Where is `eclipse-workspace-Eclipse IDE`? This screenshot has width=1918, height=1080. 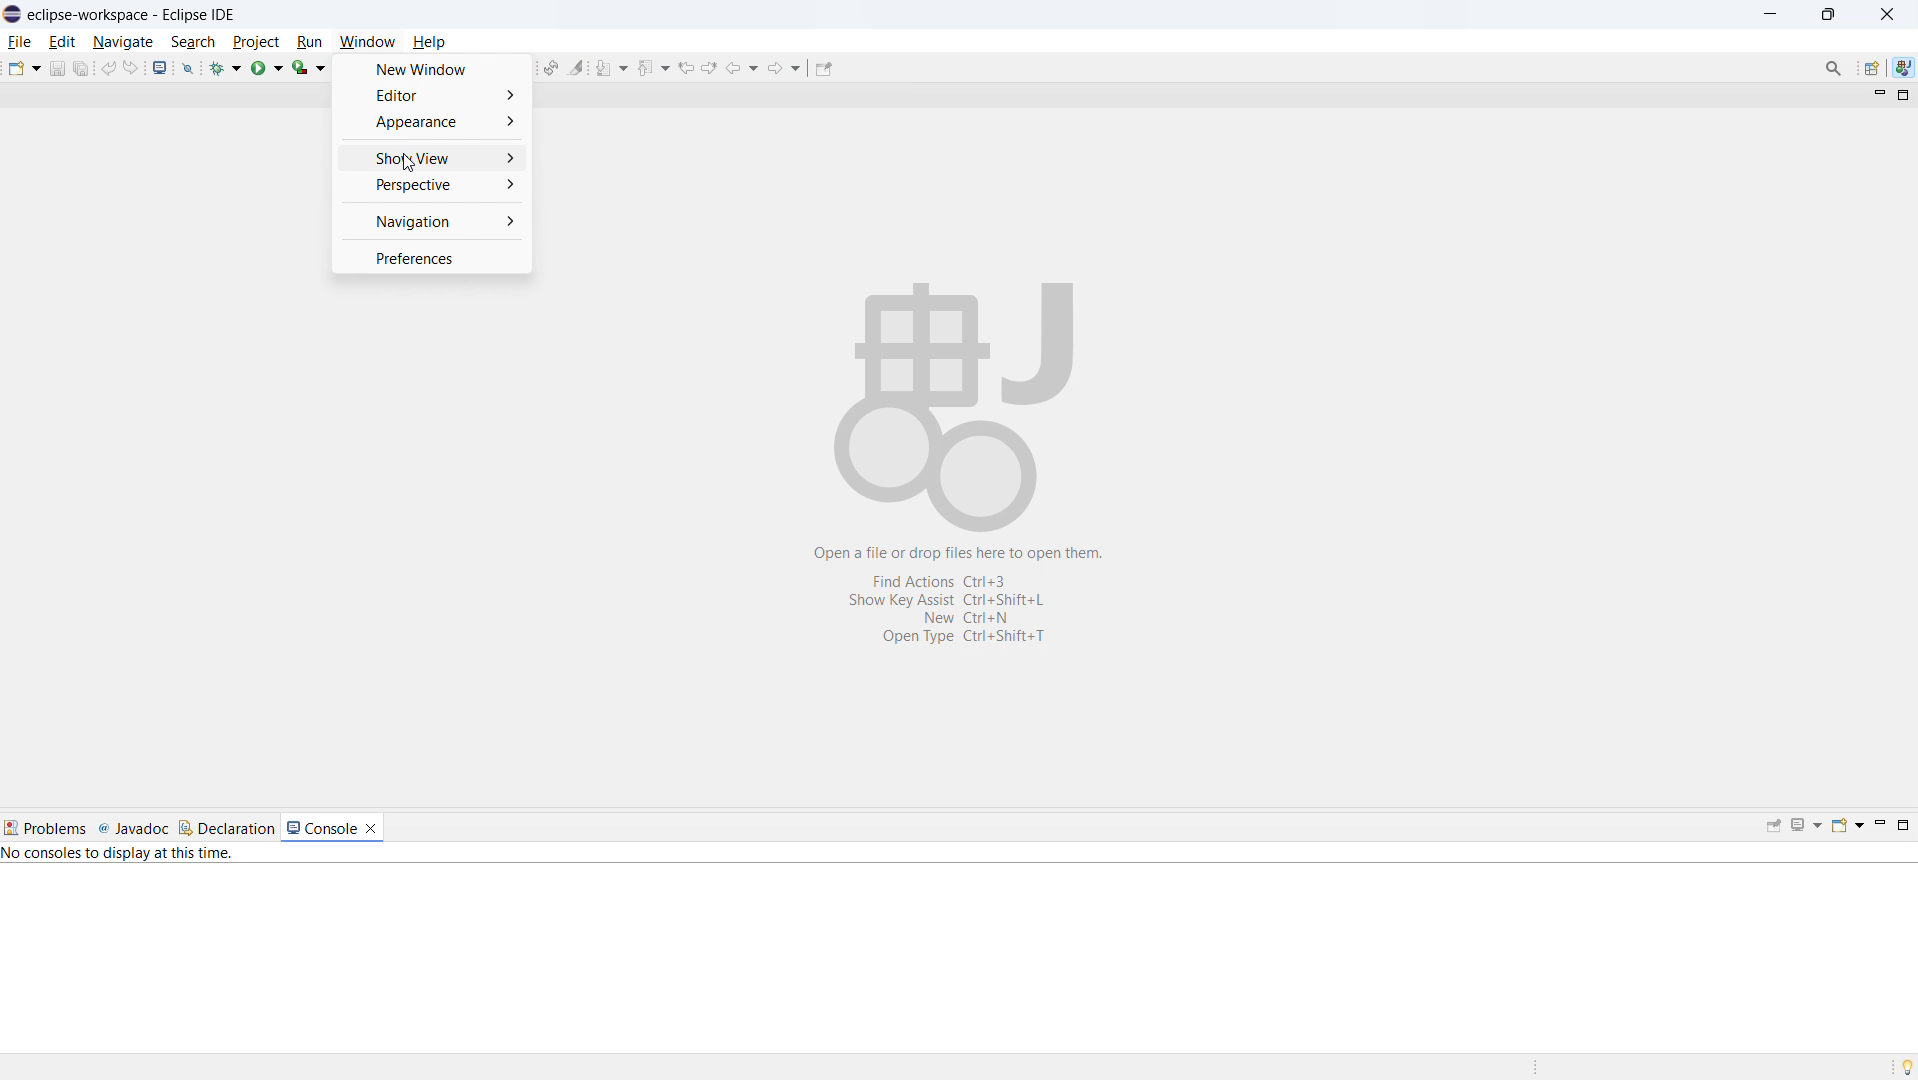 eclipse-workspace-Eclipse IDE is located at coordinates (128, 15).